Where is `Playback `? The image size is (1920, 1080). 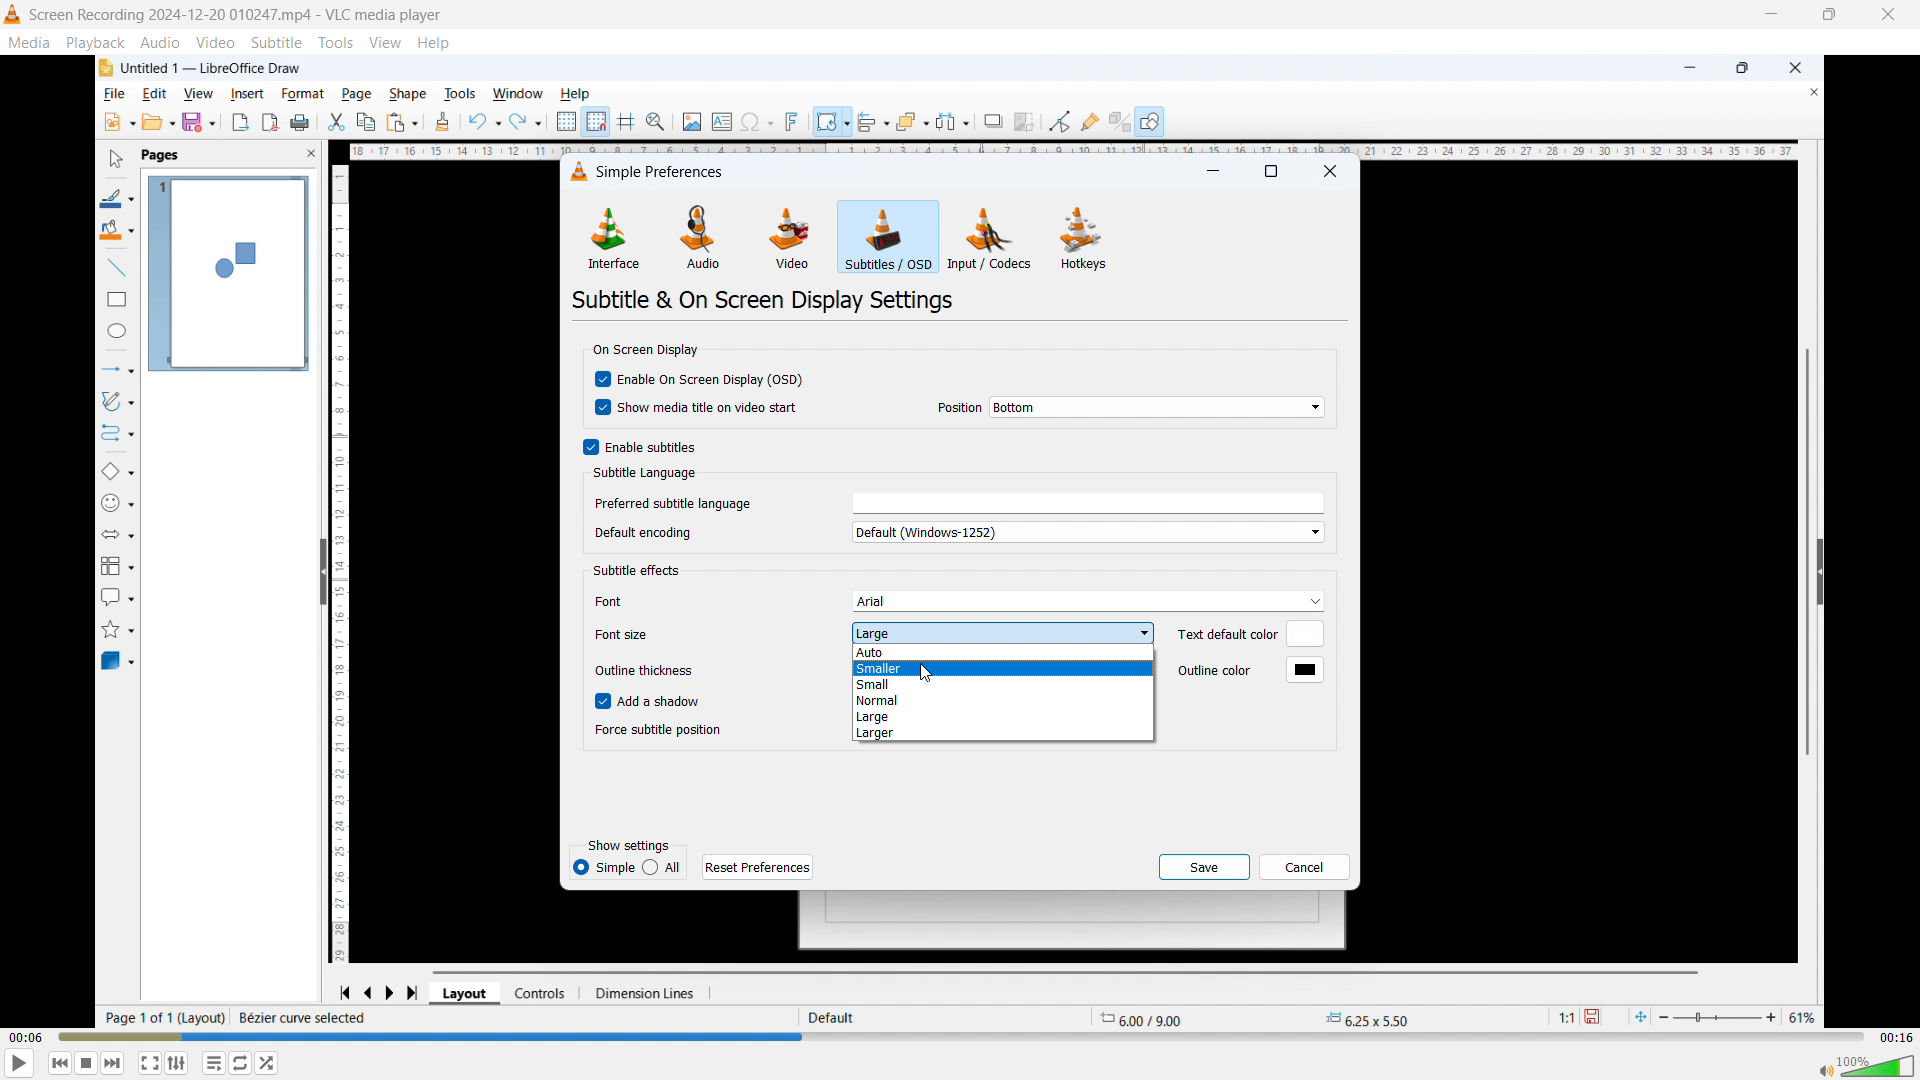 Playback  is located at coordinates (97, 43).